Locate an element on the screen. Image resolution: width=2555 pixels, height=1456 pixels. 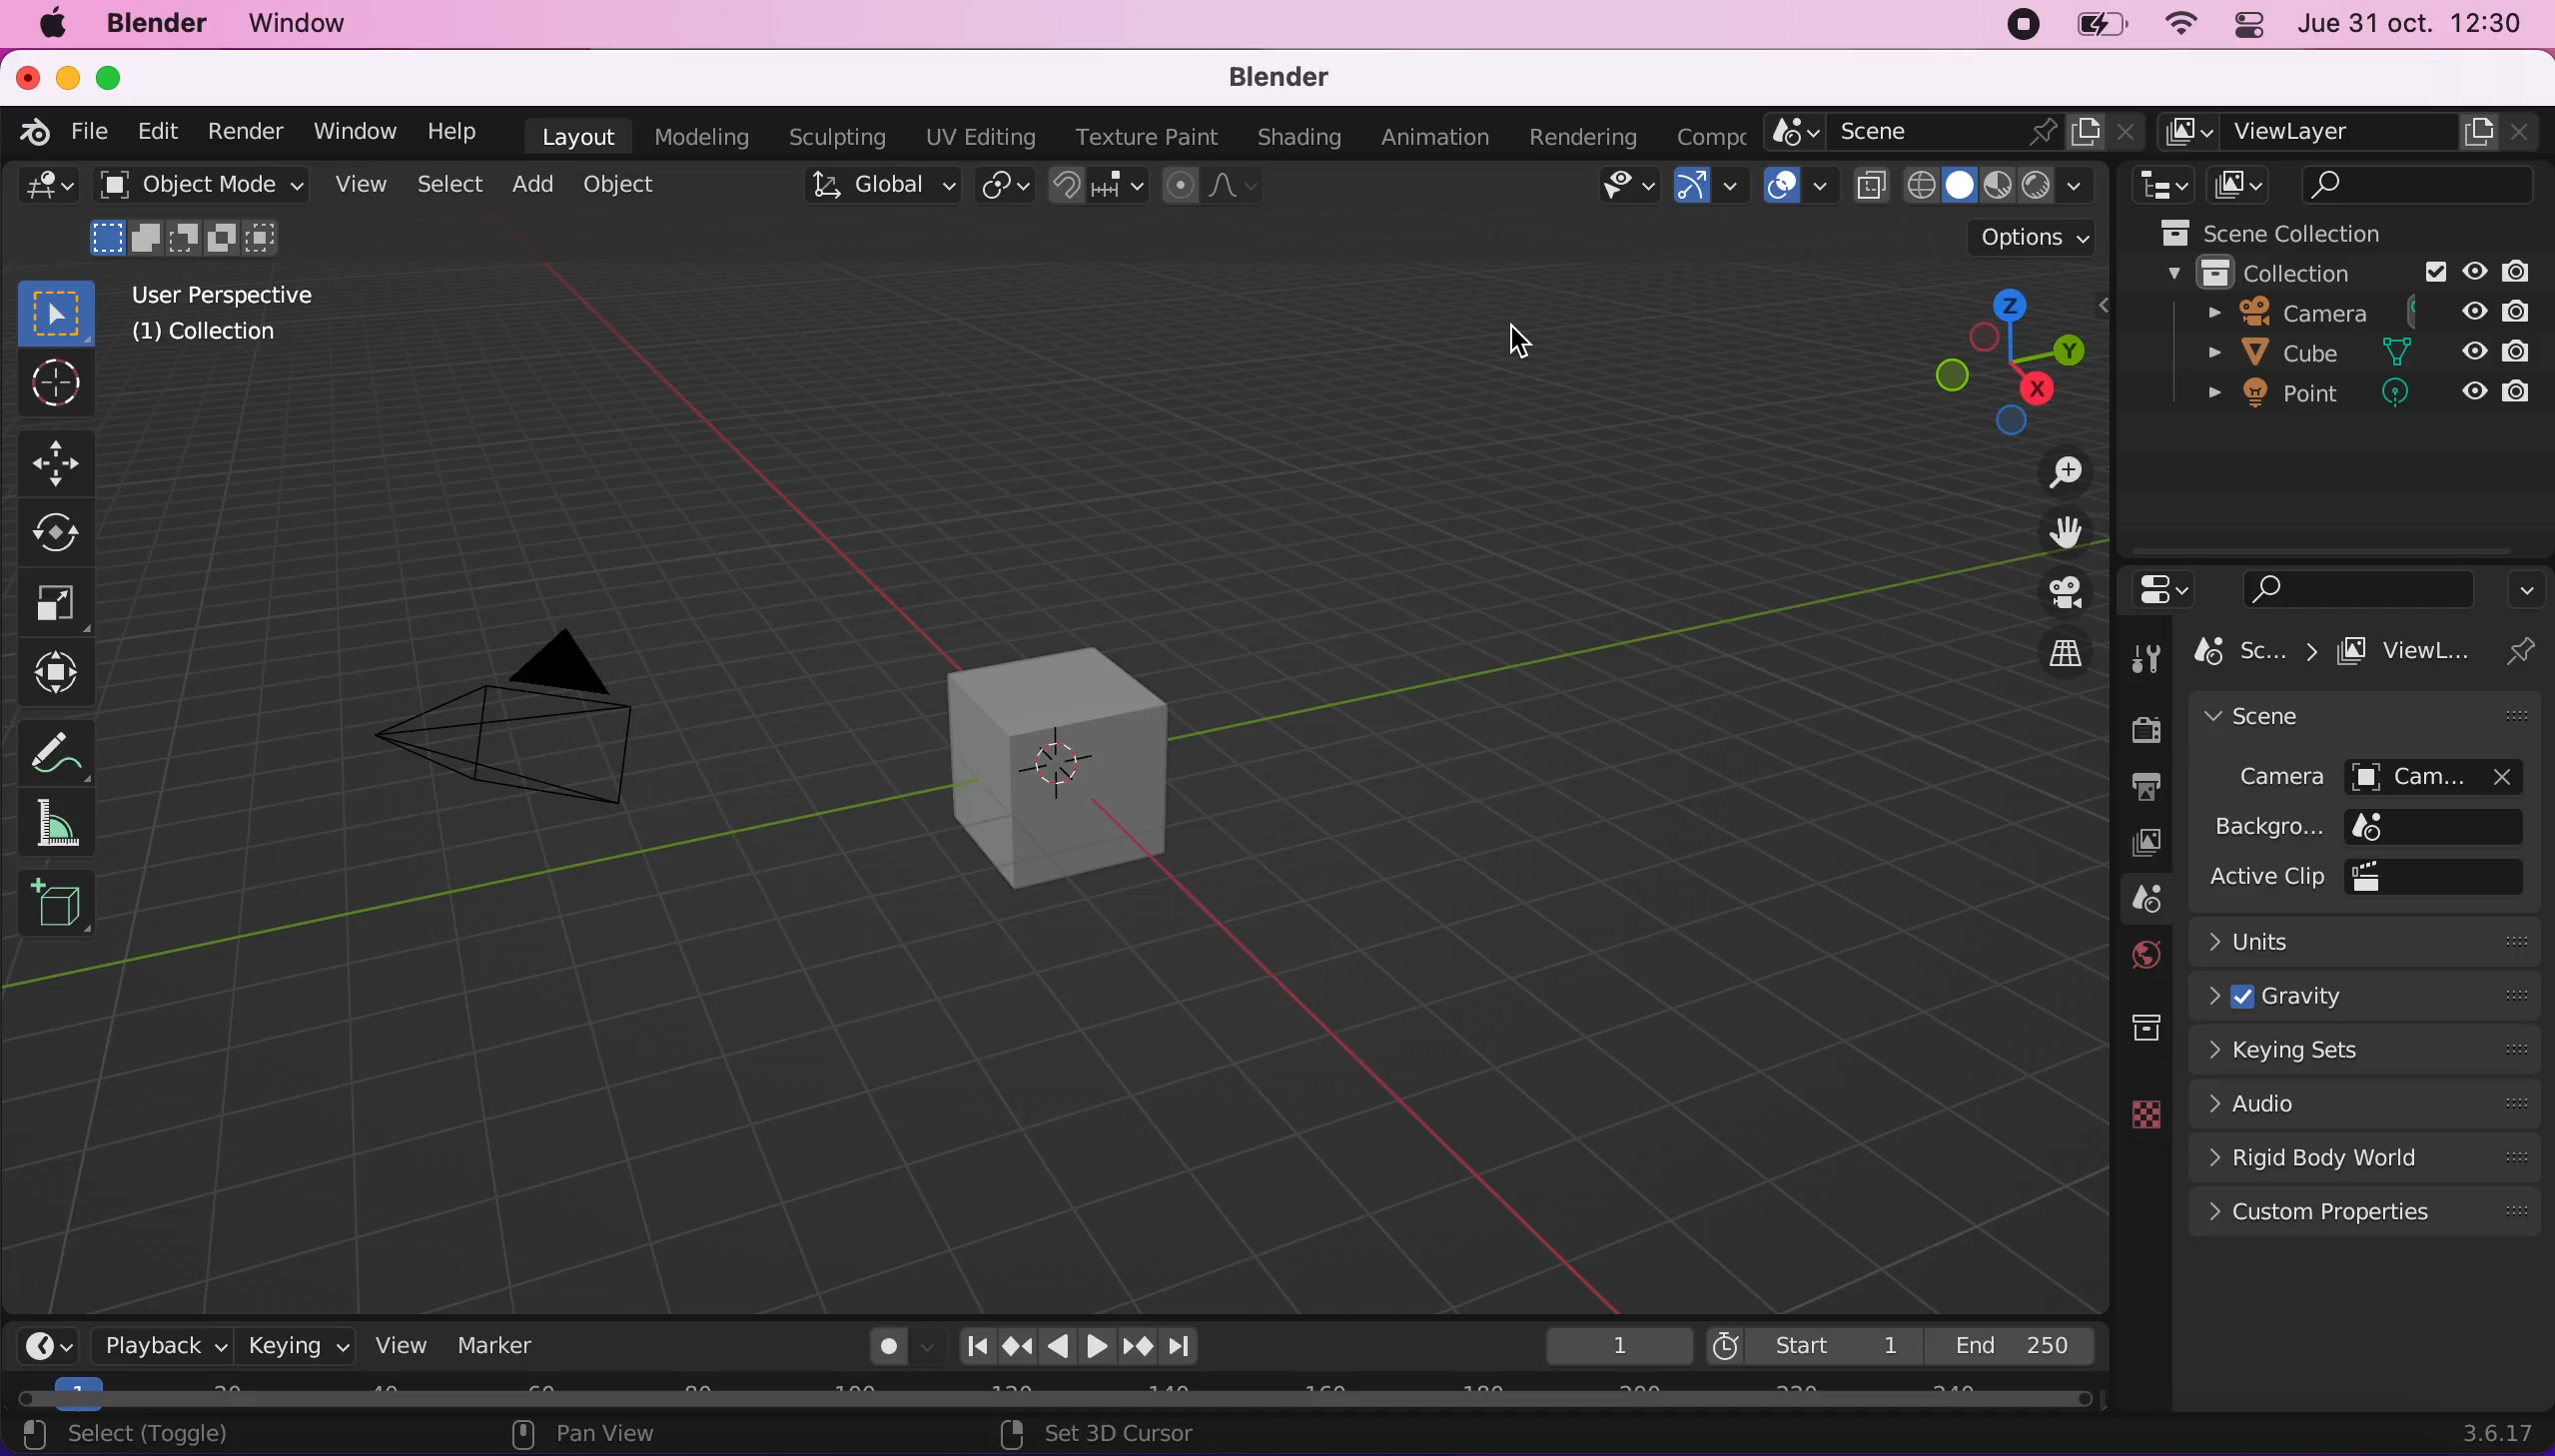
scene is located at coordinates (1956, 131).